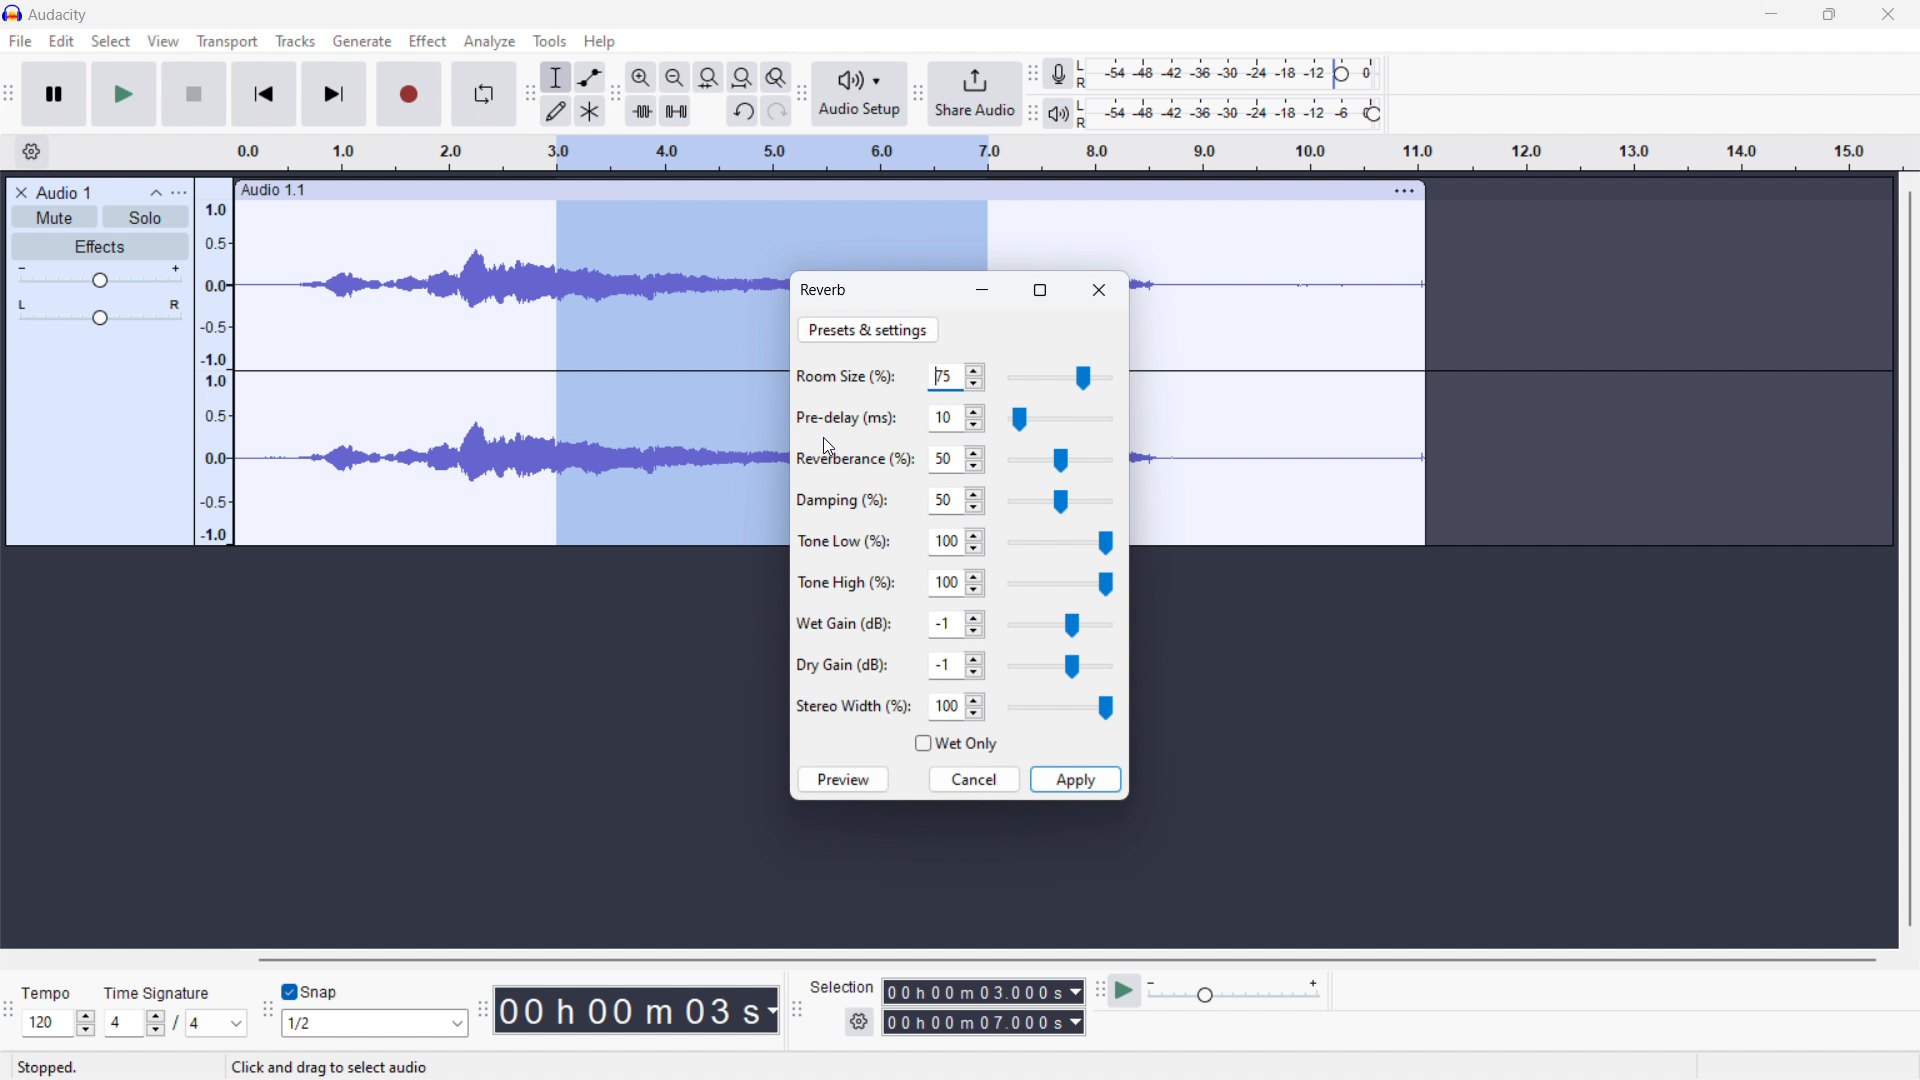  What do you see at coordinates (958, 665) in the screenshot?
I see `-1` at bounding box center [958, 665].